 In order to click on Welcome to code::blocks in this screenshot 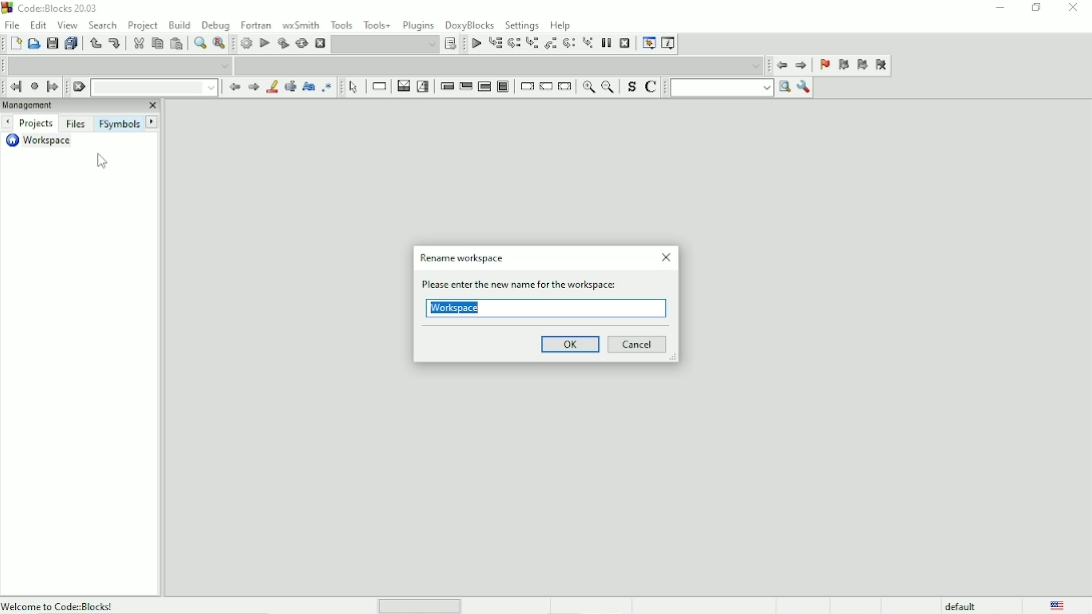, I will do `click(61, 604)`.